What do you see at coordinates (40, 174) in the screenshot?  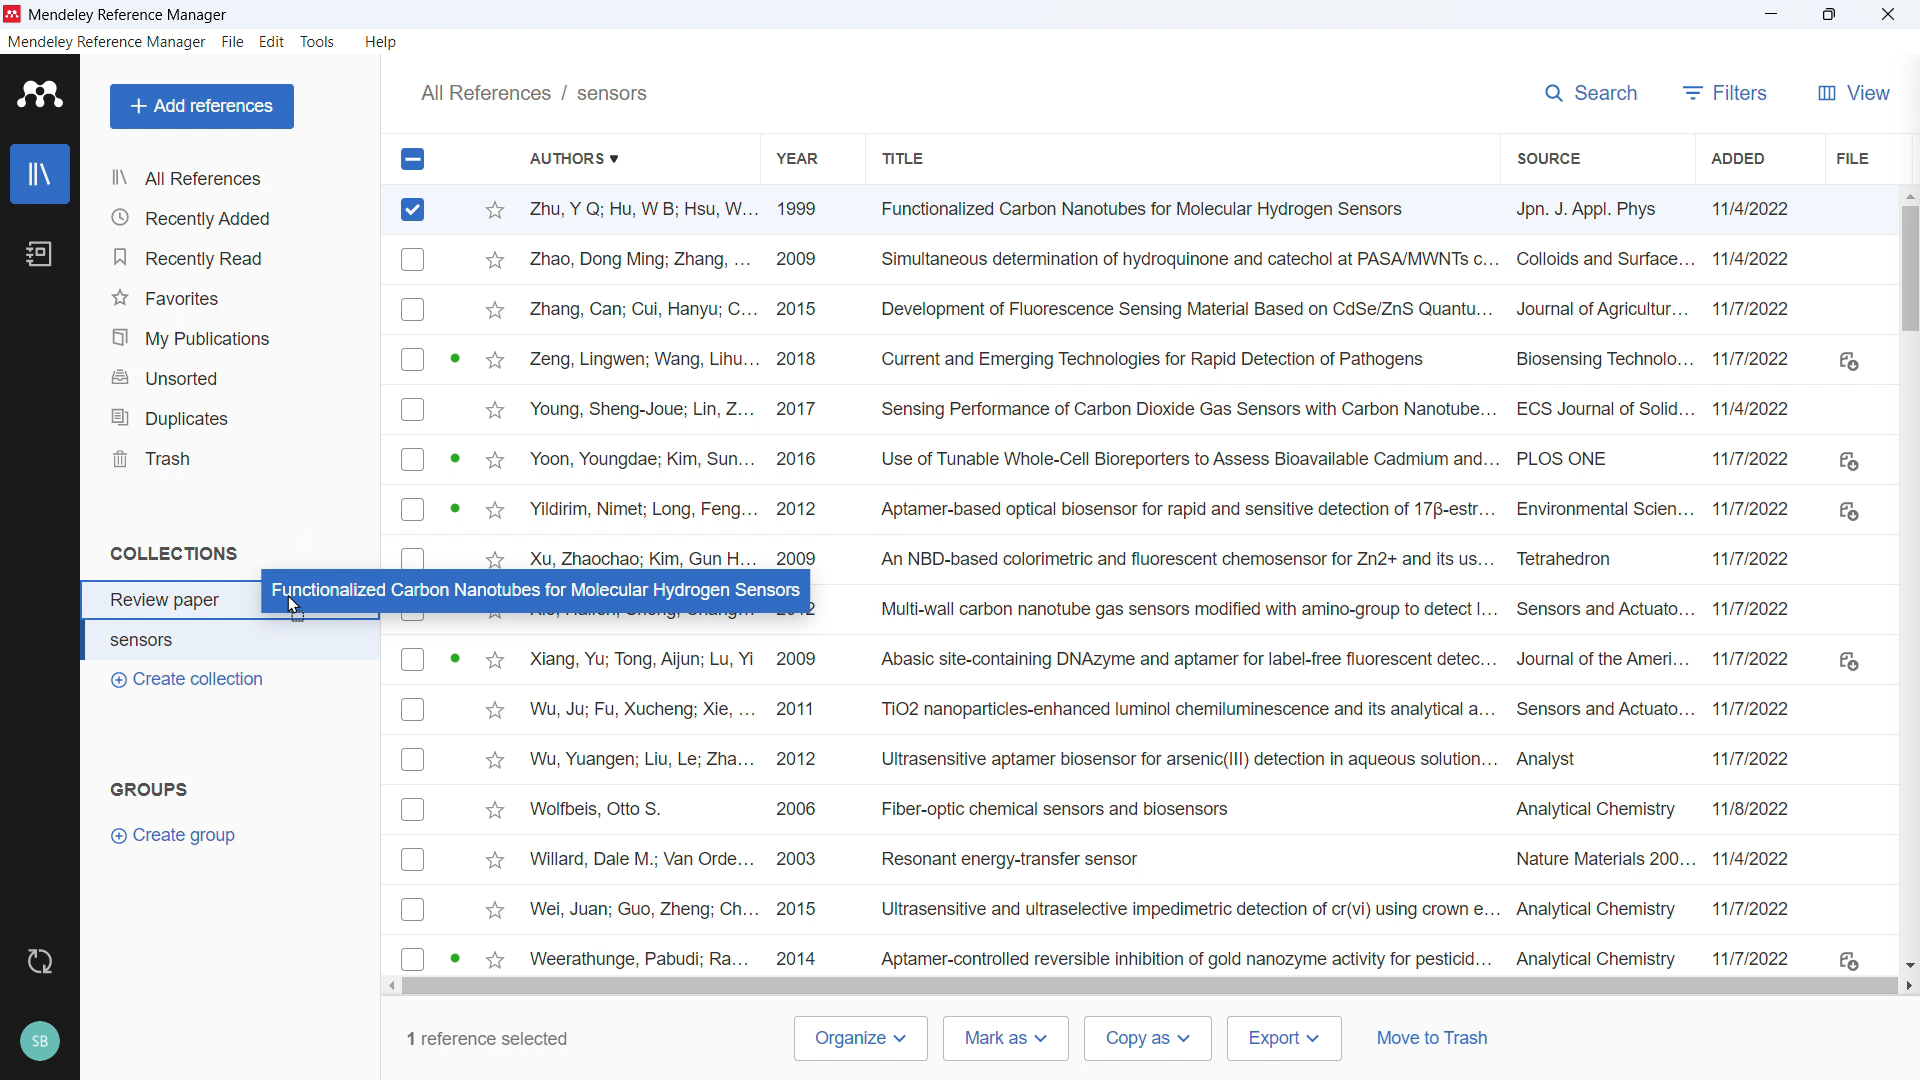 I see `Library ` at bounding box center [40, 174].